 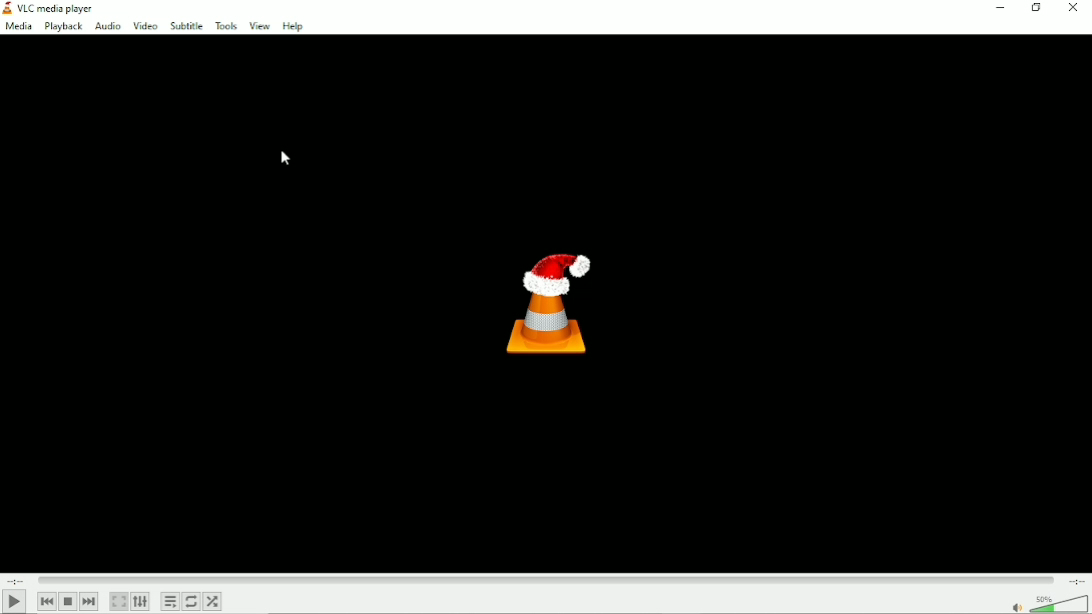 What do you see at coordinates (546, 303) in the screenshot?
I see `vlc Logo` at bounding box center [546, 303].